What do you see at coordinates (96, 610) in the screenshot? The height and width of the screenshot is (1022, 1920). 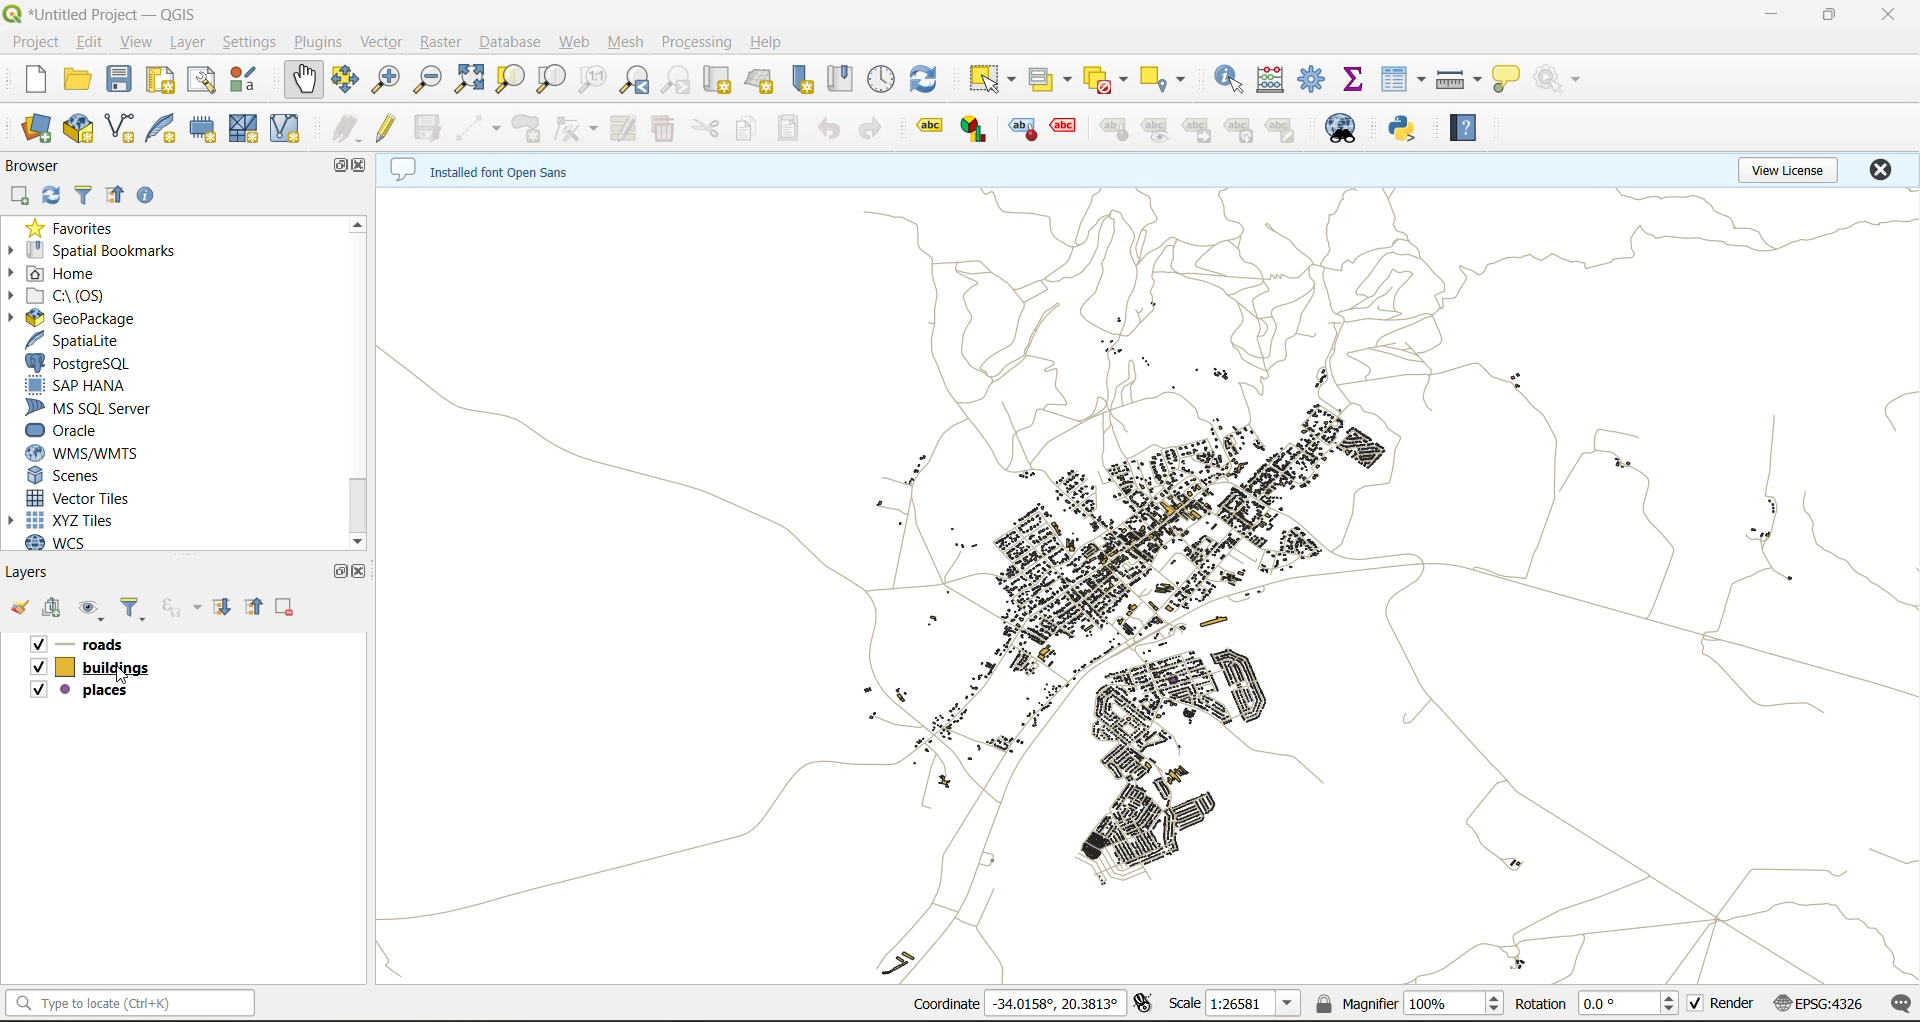 I see `manage map` at bounding box center [96, 610].